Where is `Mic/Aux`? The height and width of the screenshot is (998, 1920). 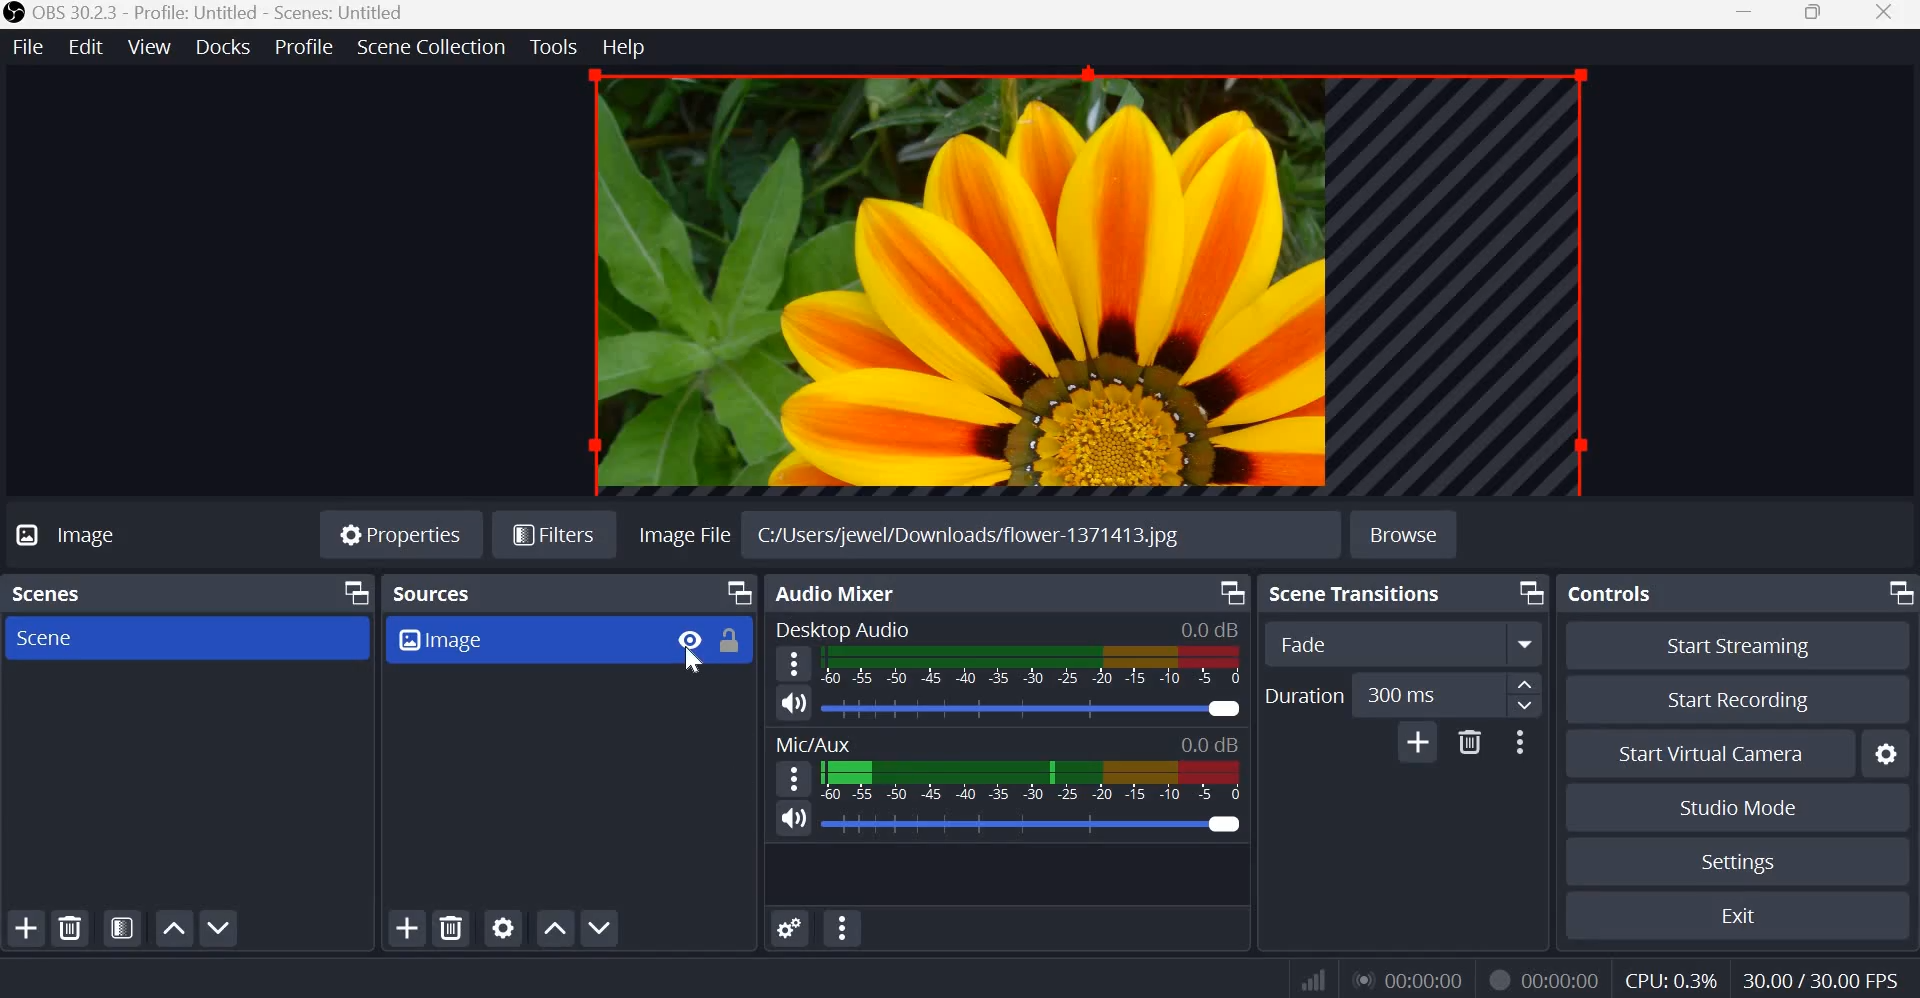
Mic/Aux is located at coordinates (812, 744).